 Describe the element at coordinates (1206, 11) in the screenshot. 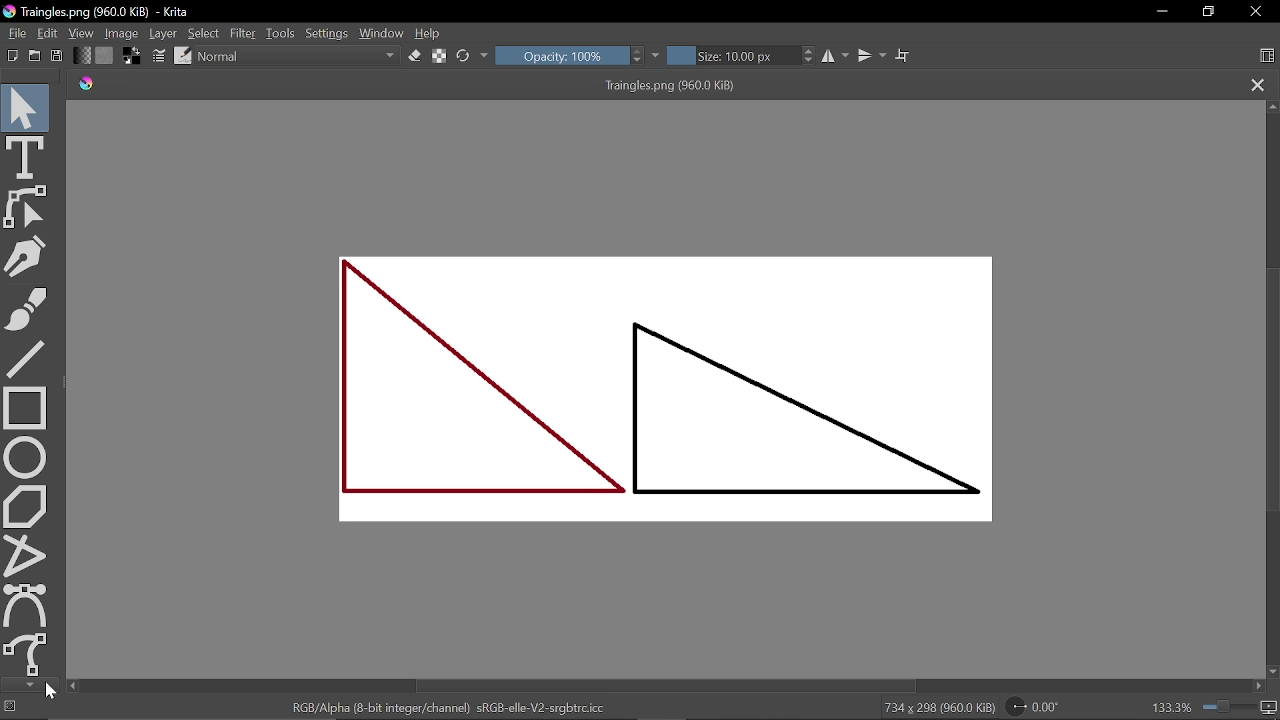

I see `Restore down` at that location.